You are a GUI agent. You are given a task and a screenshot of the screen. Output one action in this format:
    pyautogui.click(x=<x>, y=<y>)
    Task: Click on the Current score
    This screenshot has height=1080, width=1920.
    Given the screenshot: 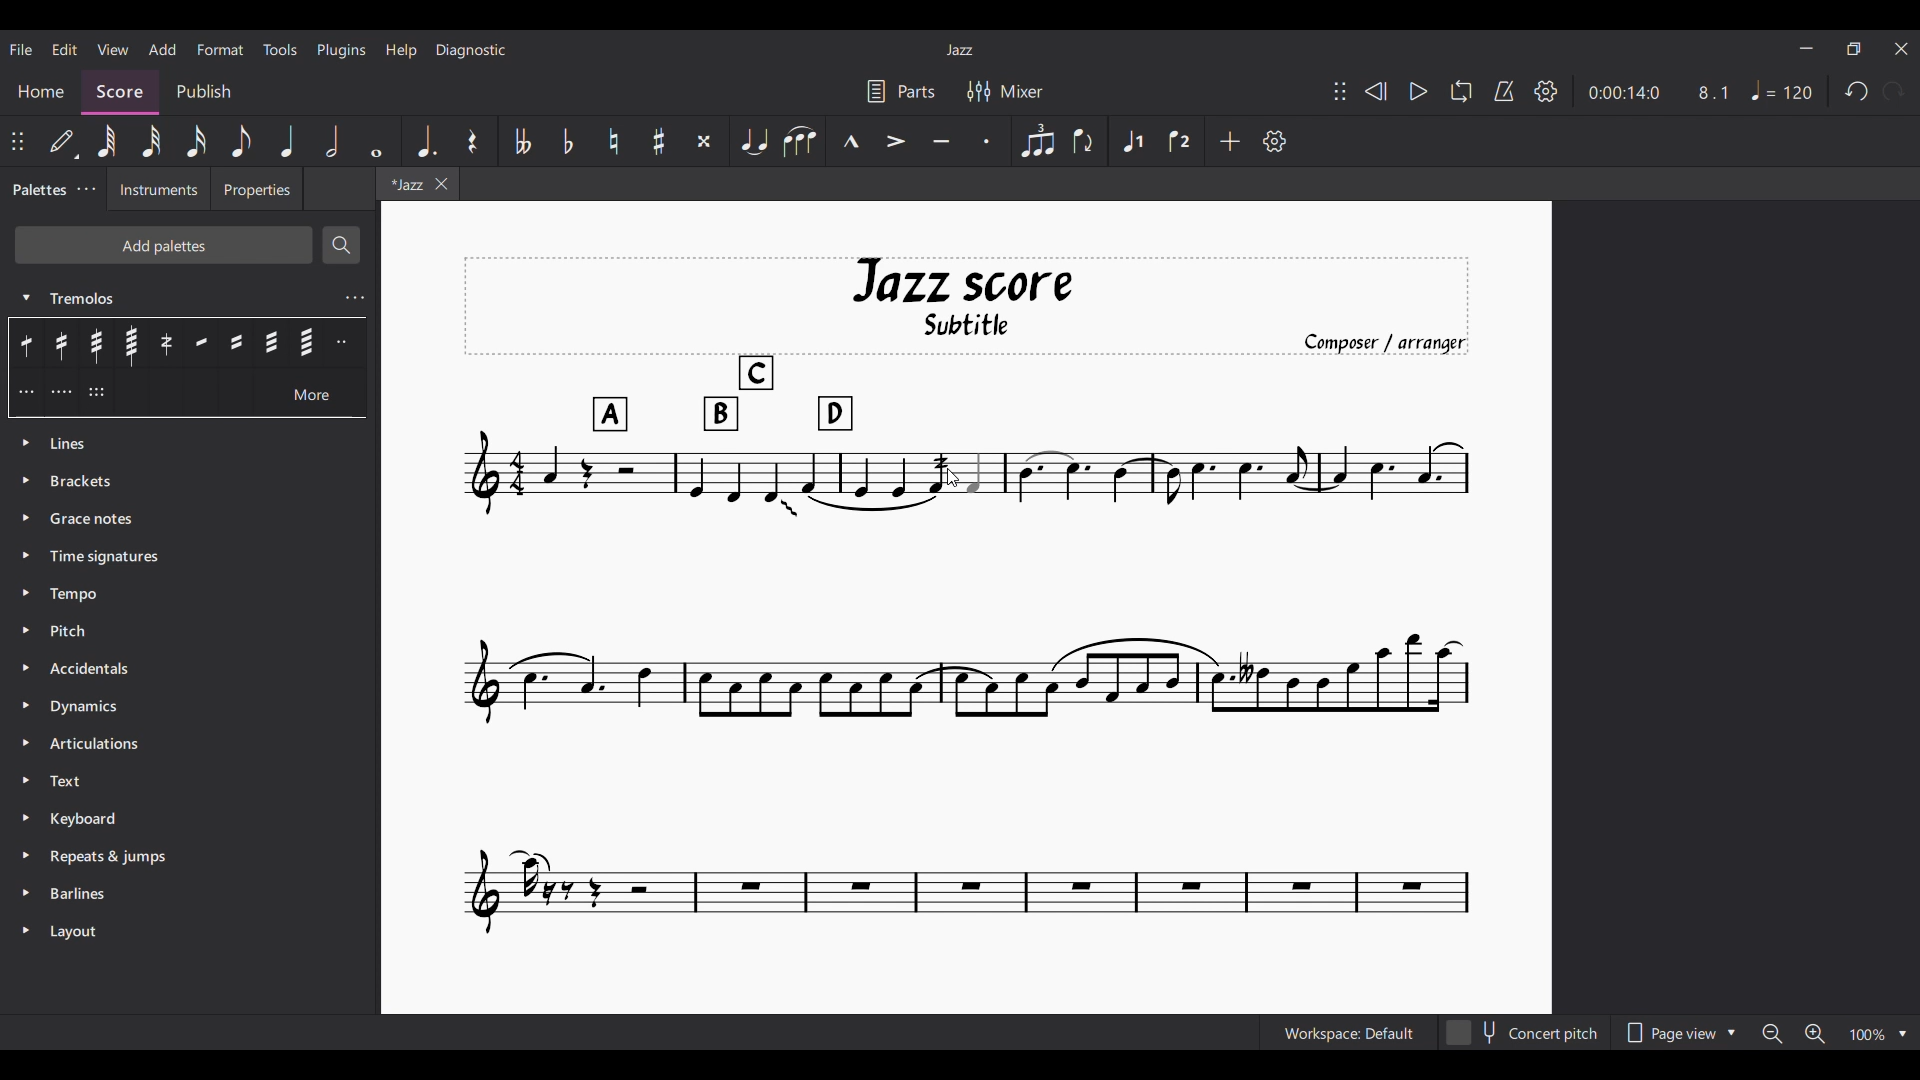 What is the action you would take?
    pyautogui.click(x=1216, y=470)
    